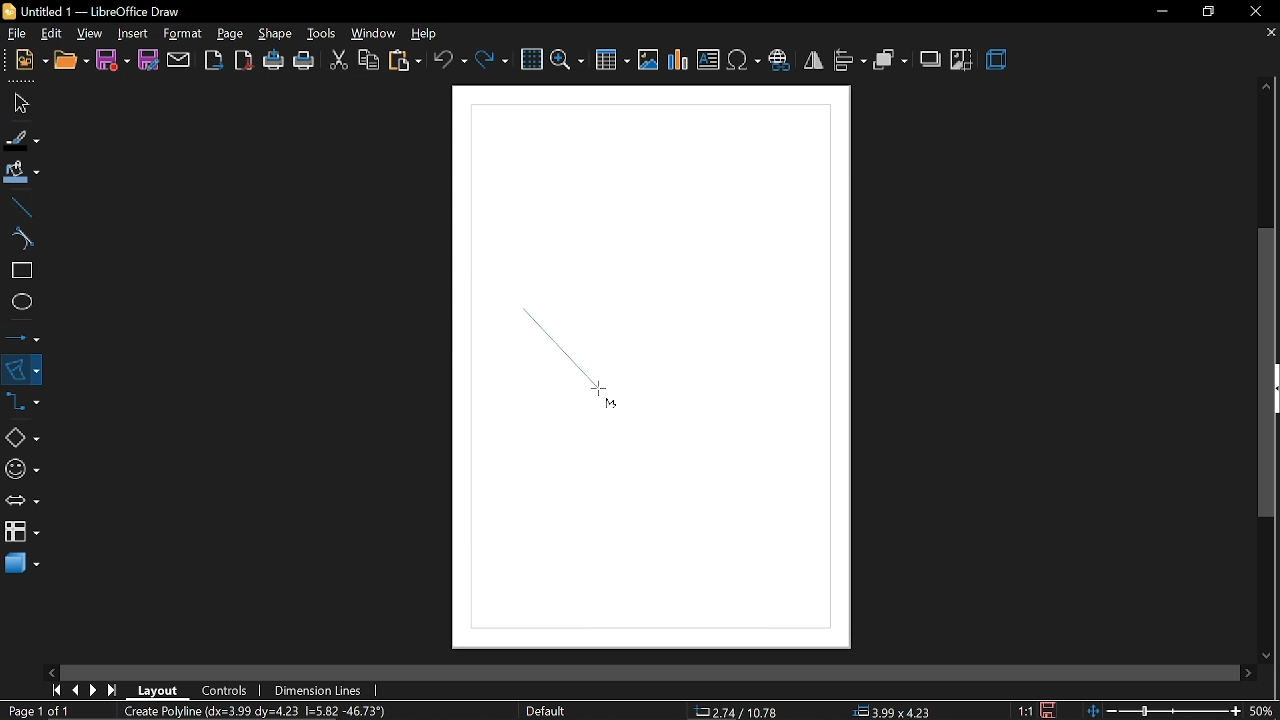 Image resolution: width=1280 pixels, height=720 pixels. I want to click on current page, so click(42, 711).